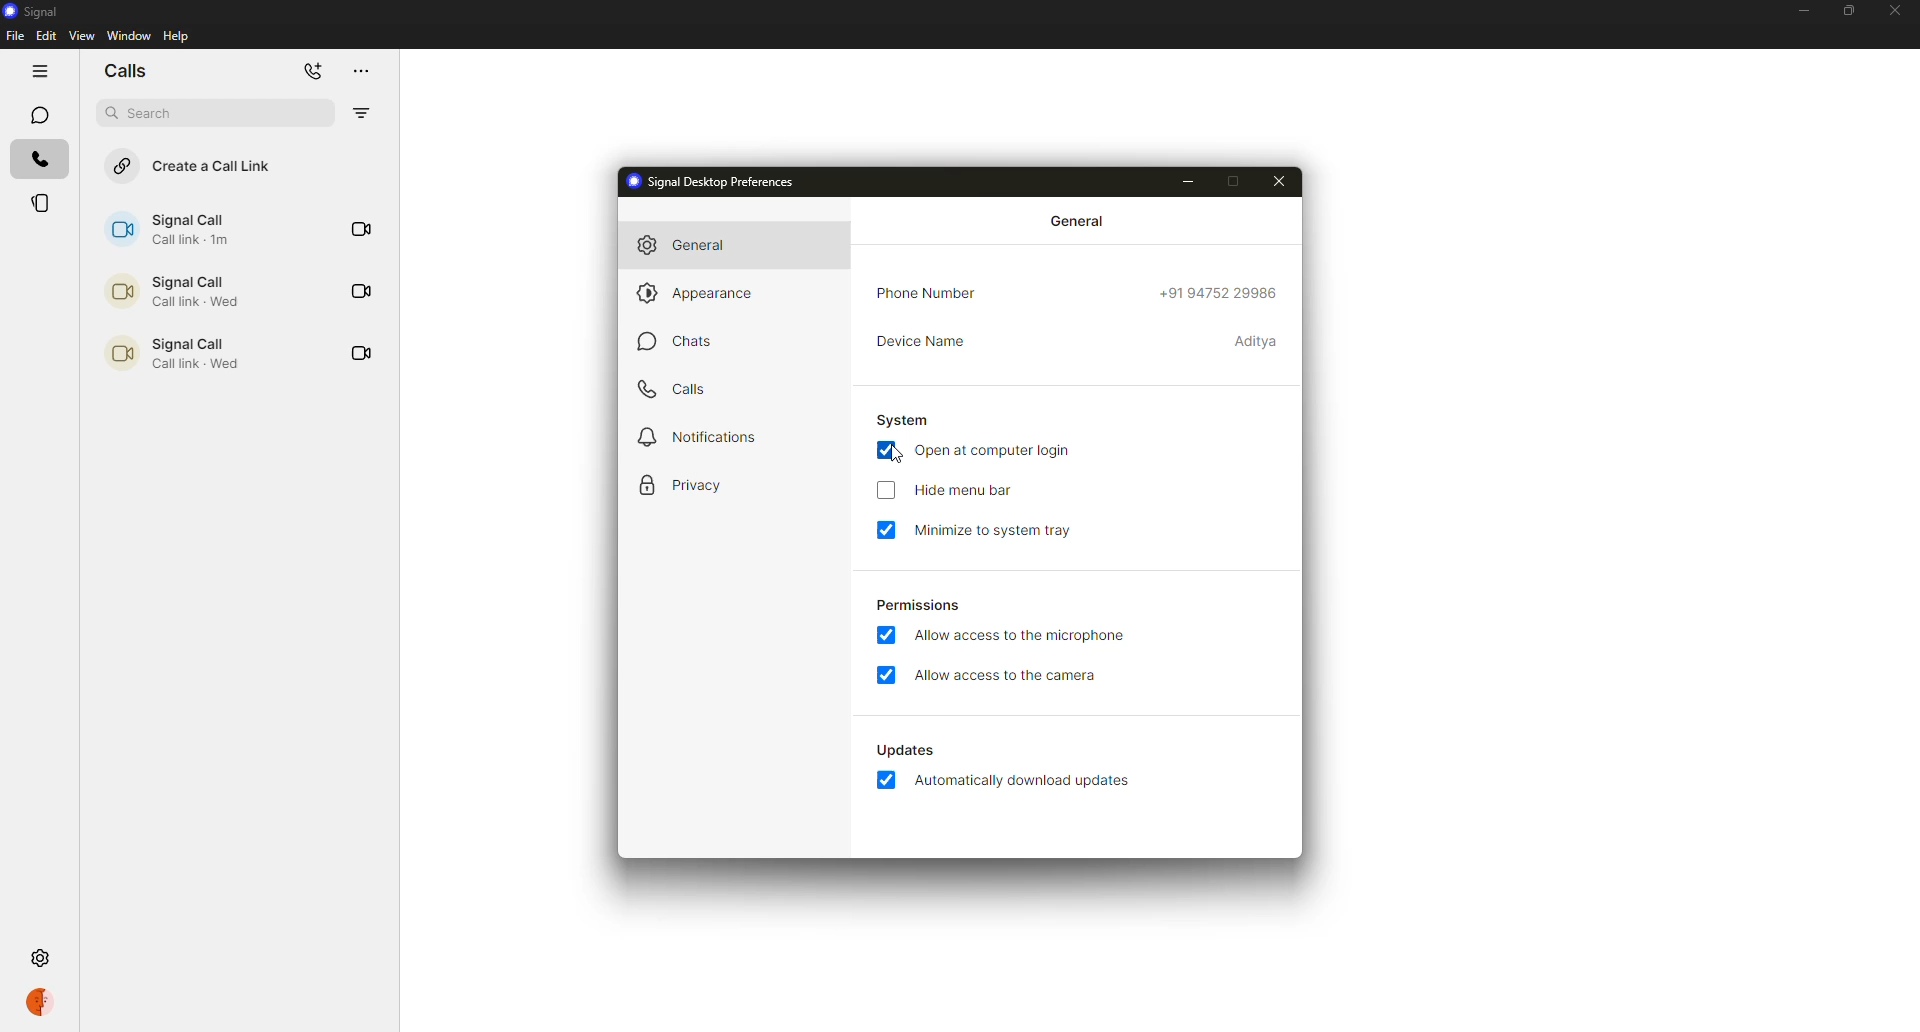  Describe the element at coordinates (1018, 636) in the screenshot. I see `allow access to microphone` at that location.